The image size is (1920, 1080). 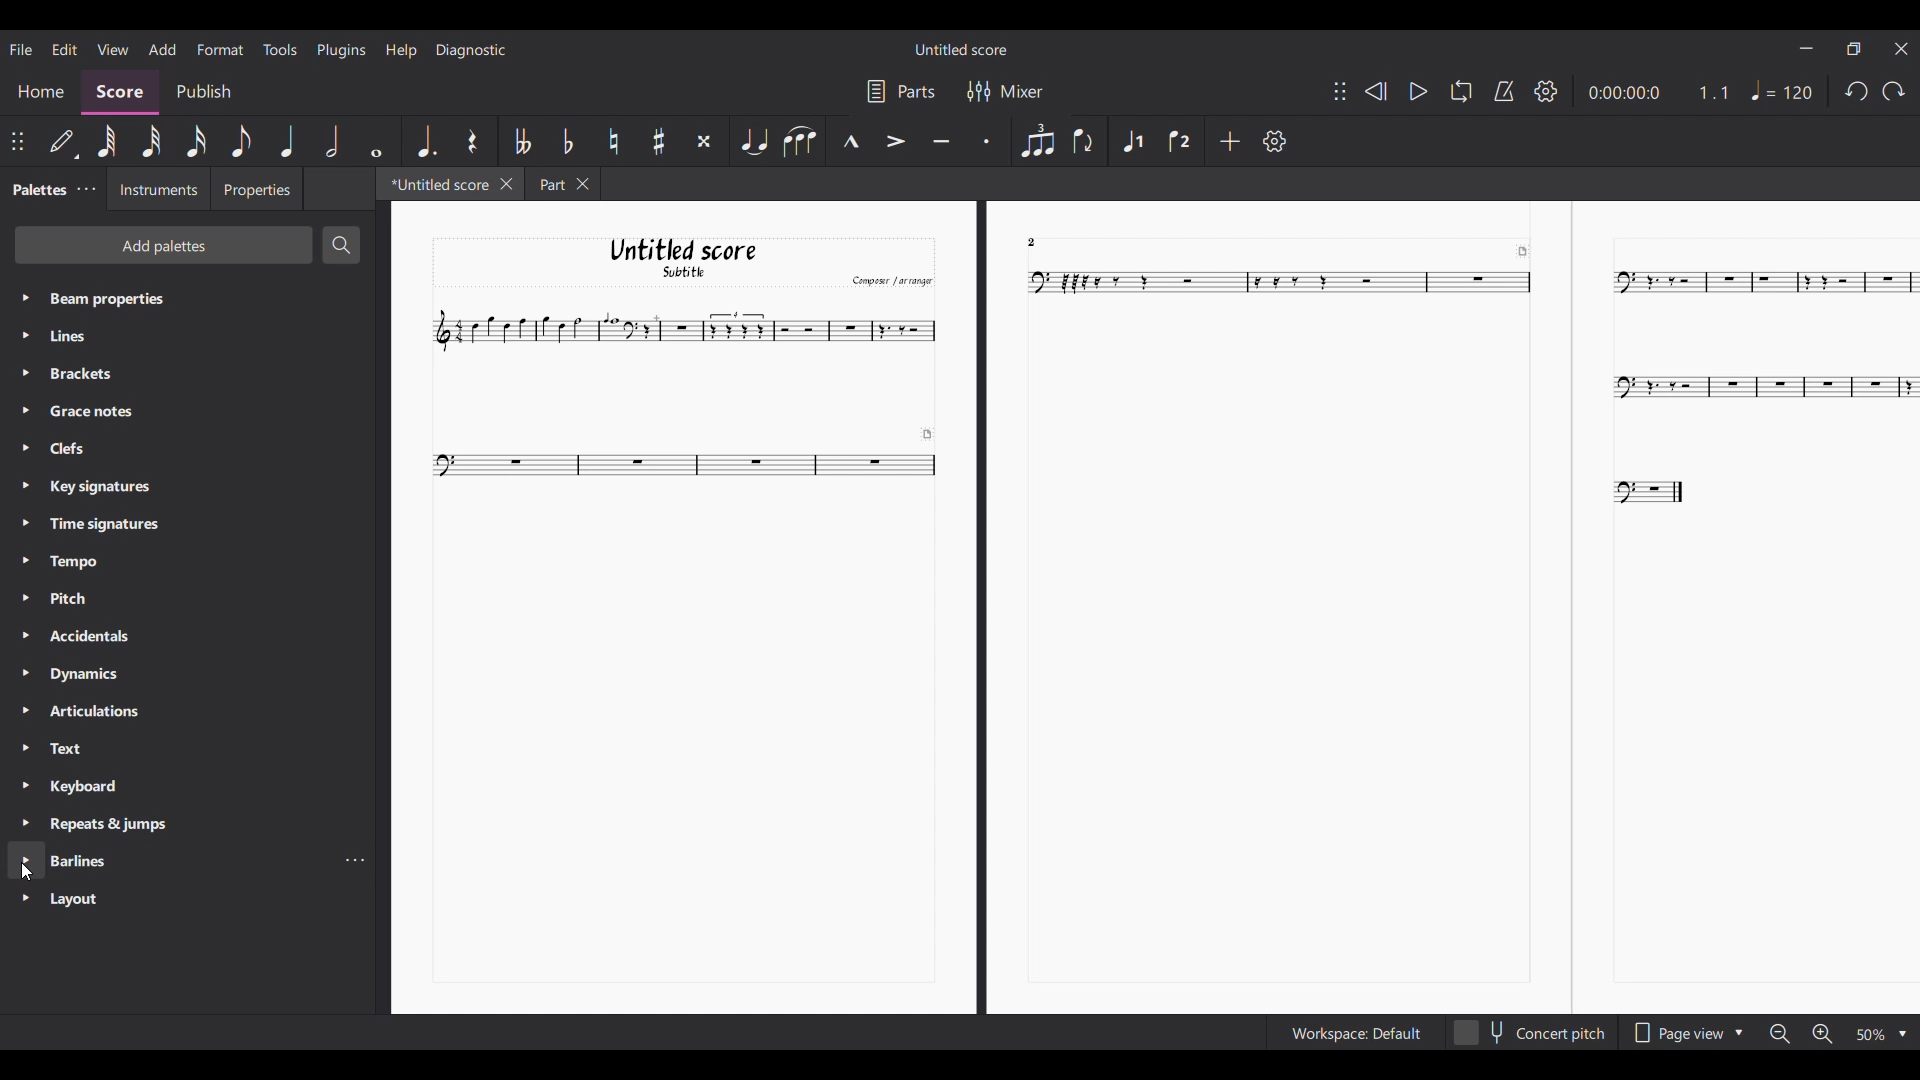 What do you see at coordinates (960, 48) in the screenshot?
I see `Score title` at bounding box center [960, 48].